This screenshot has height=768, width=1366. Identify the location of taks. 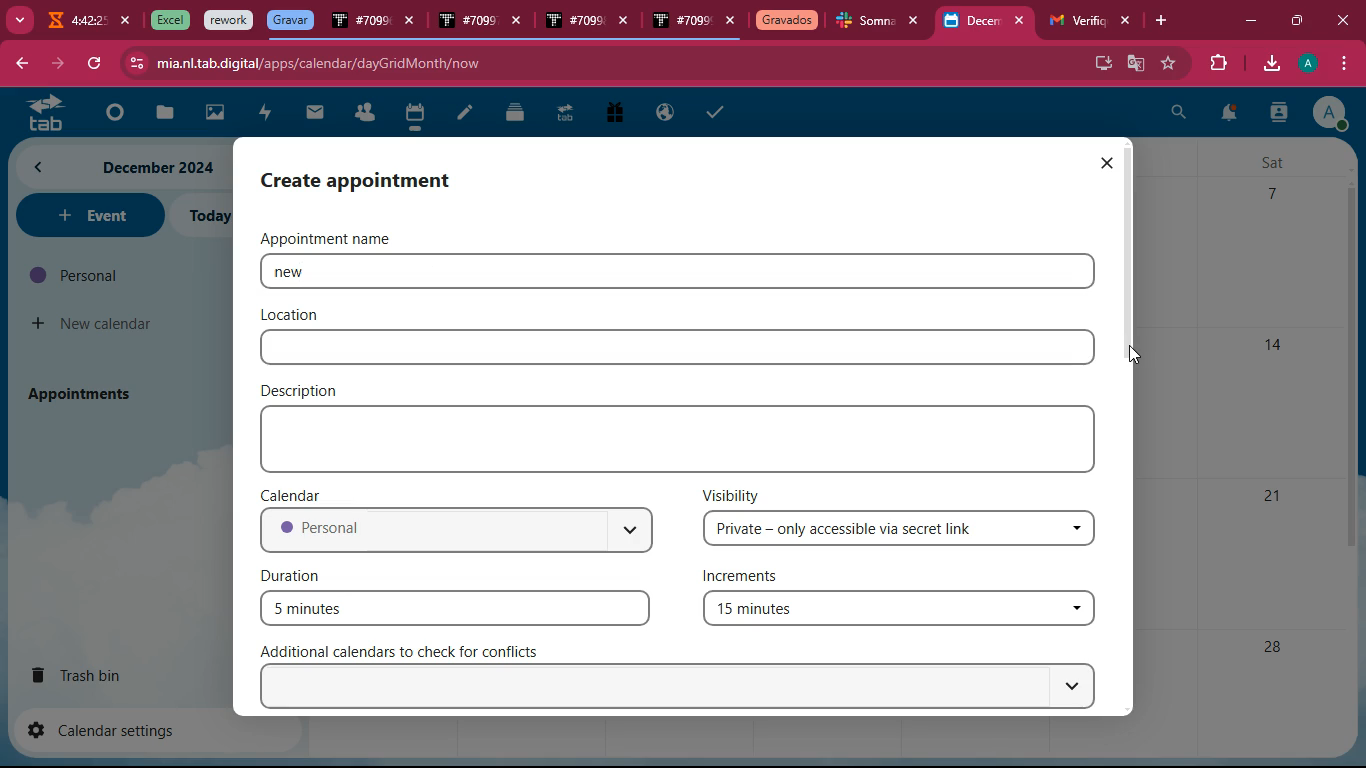
(718, 111).